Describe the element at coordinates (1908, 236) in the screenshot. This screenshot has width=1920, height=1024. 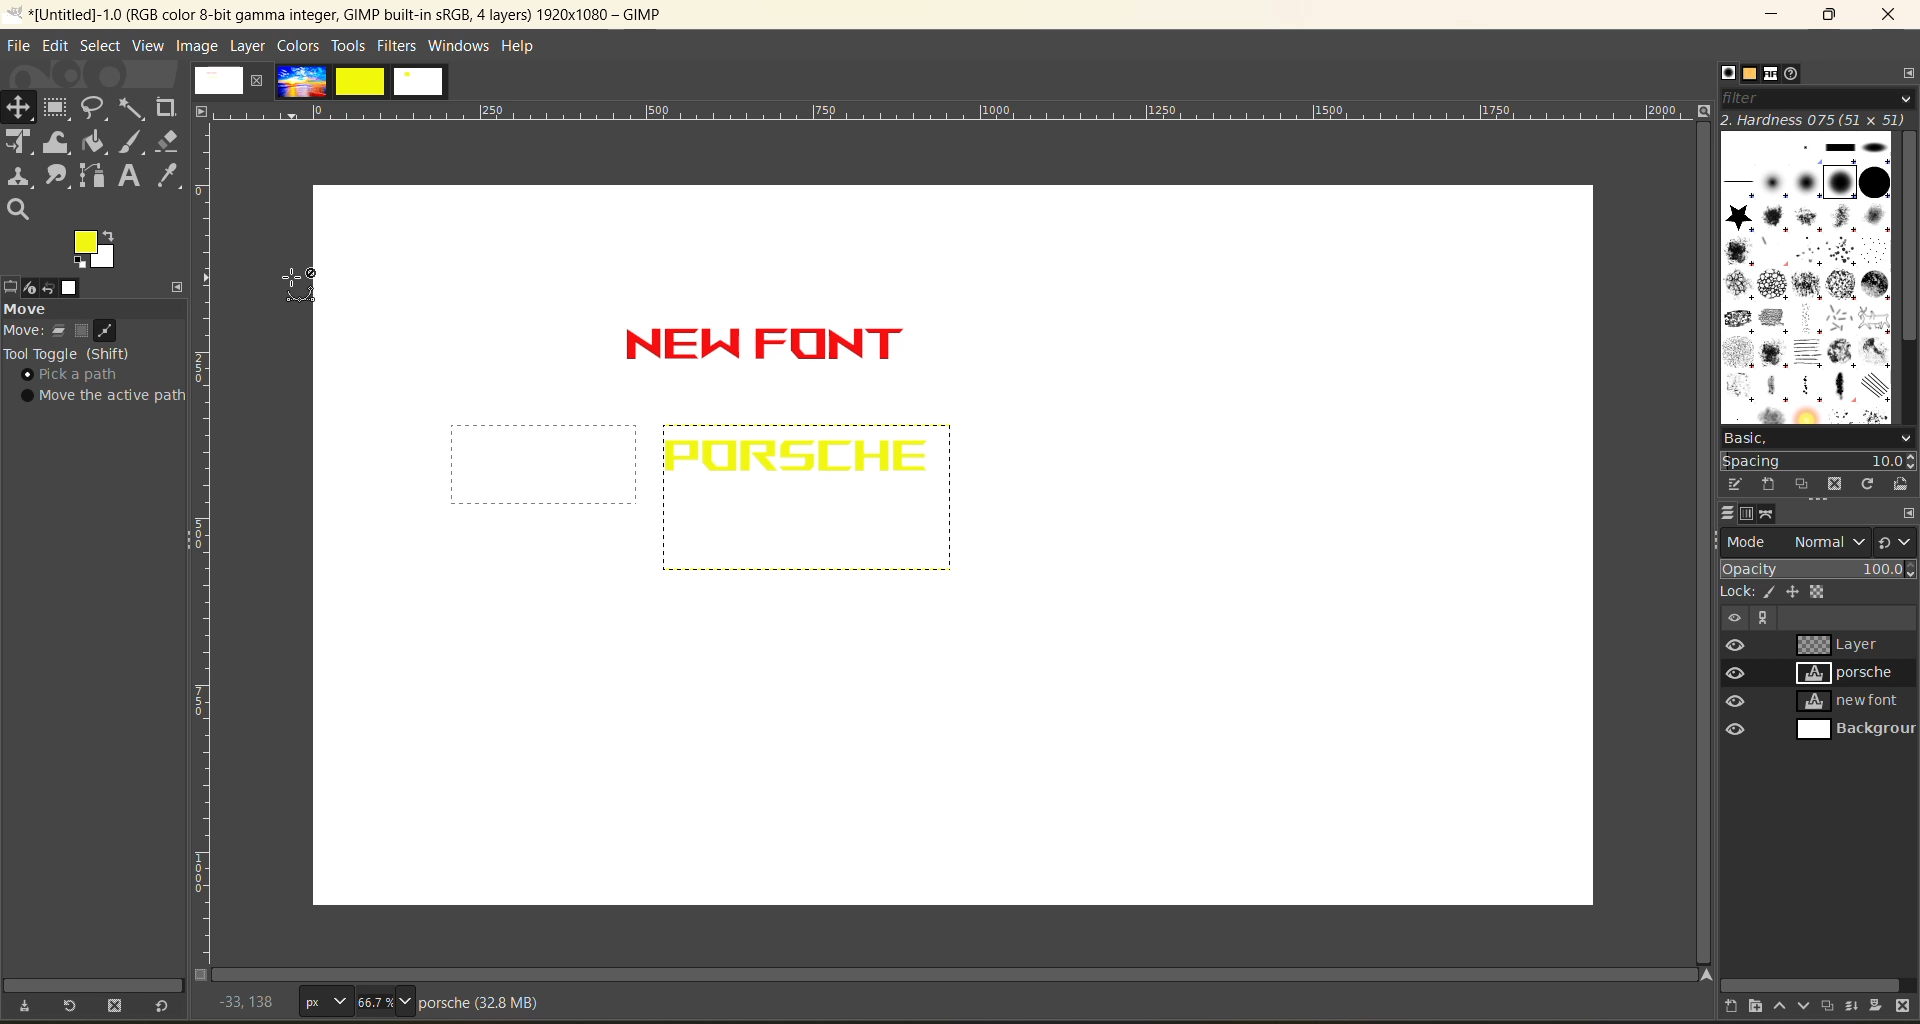
I see `vertical scroll bar` at that location.